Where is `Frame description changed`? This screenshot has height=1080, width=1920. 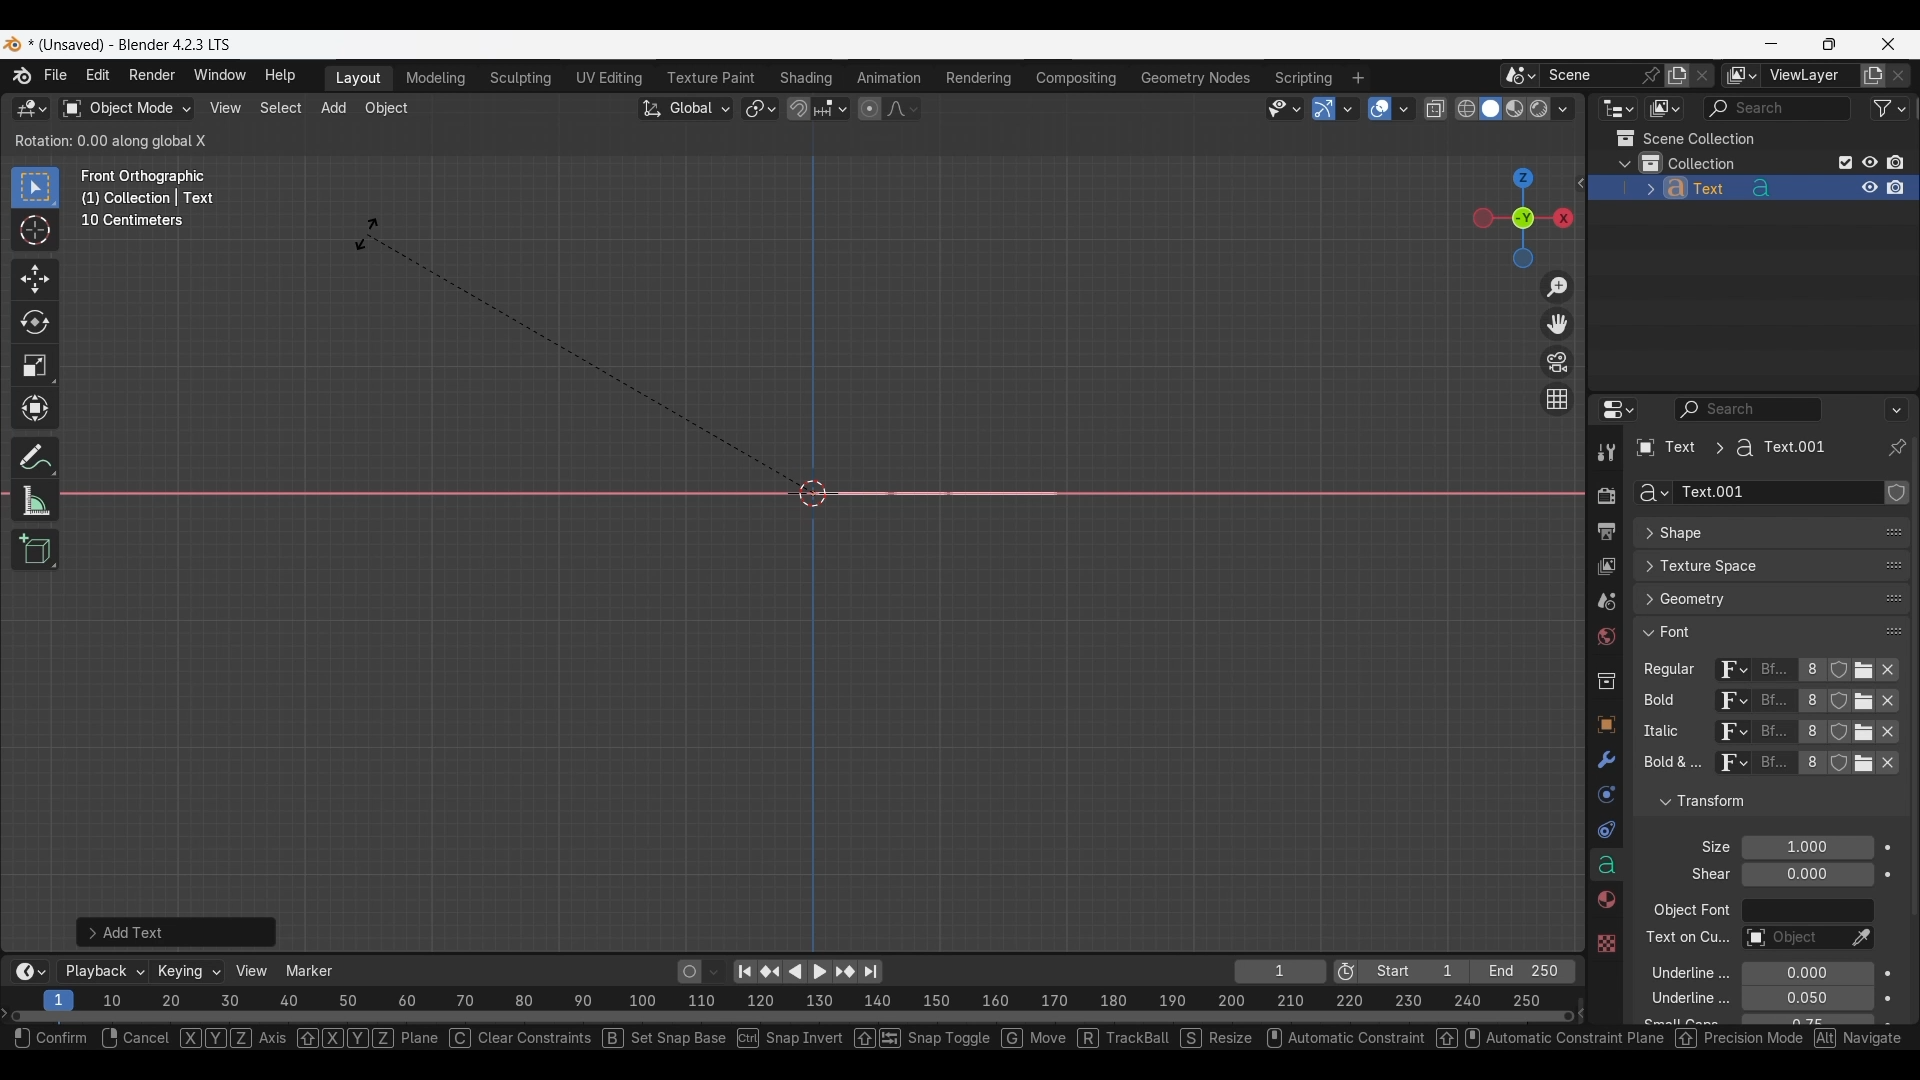
Frame description changed is located at coordinates (148, 198).